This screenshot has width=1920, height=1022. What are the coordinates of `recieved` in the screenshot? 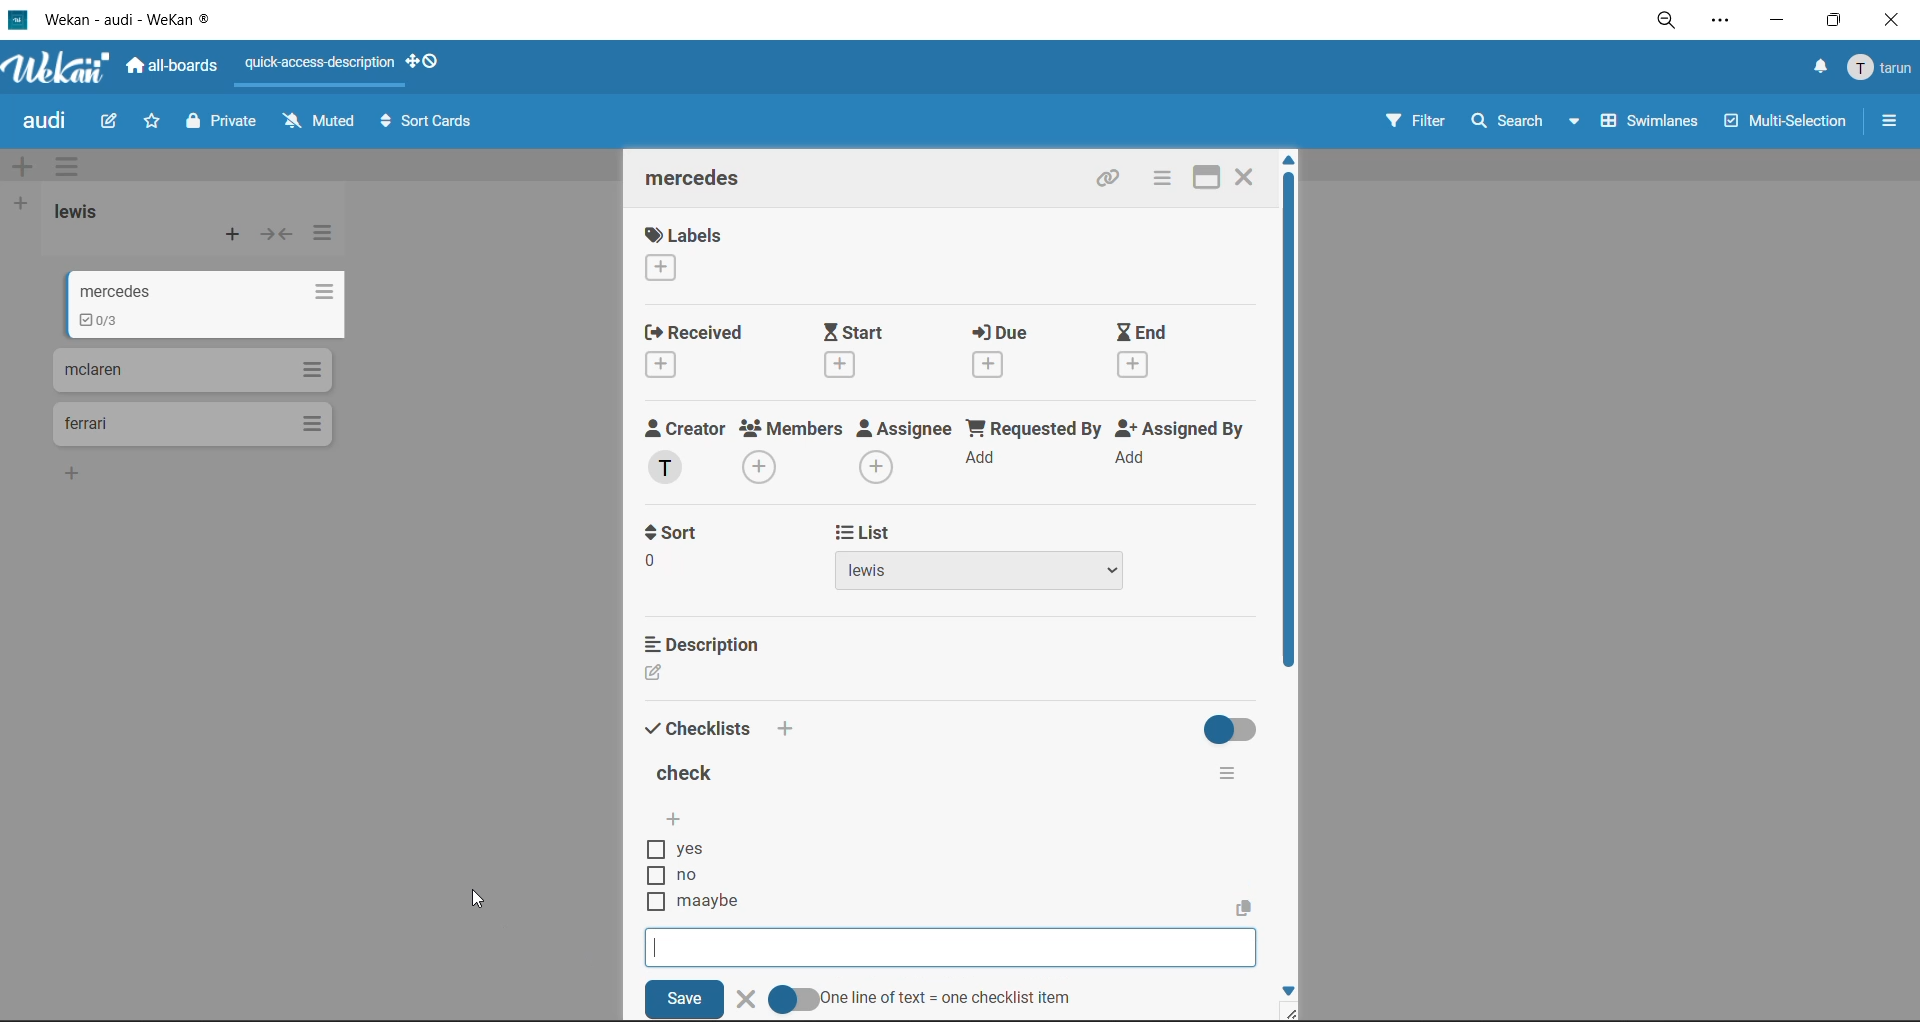 It's located at (699, 351).